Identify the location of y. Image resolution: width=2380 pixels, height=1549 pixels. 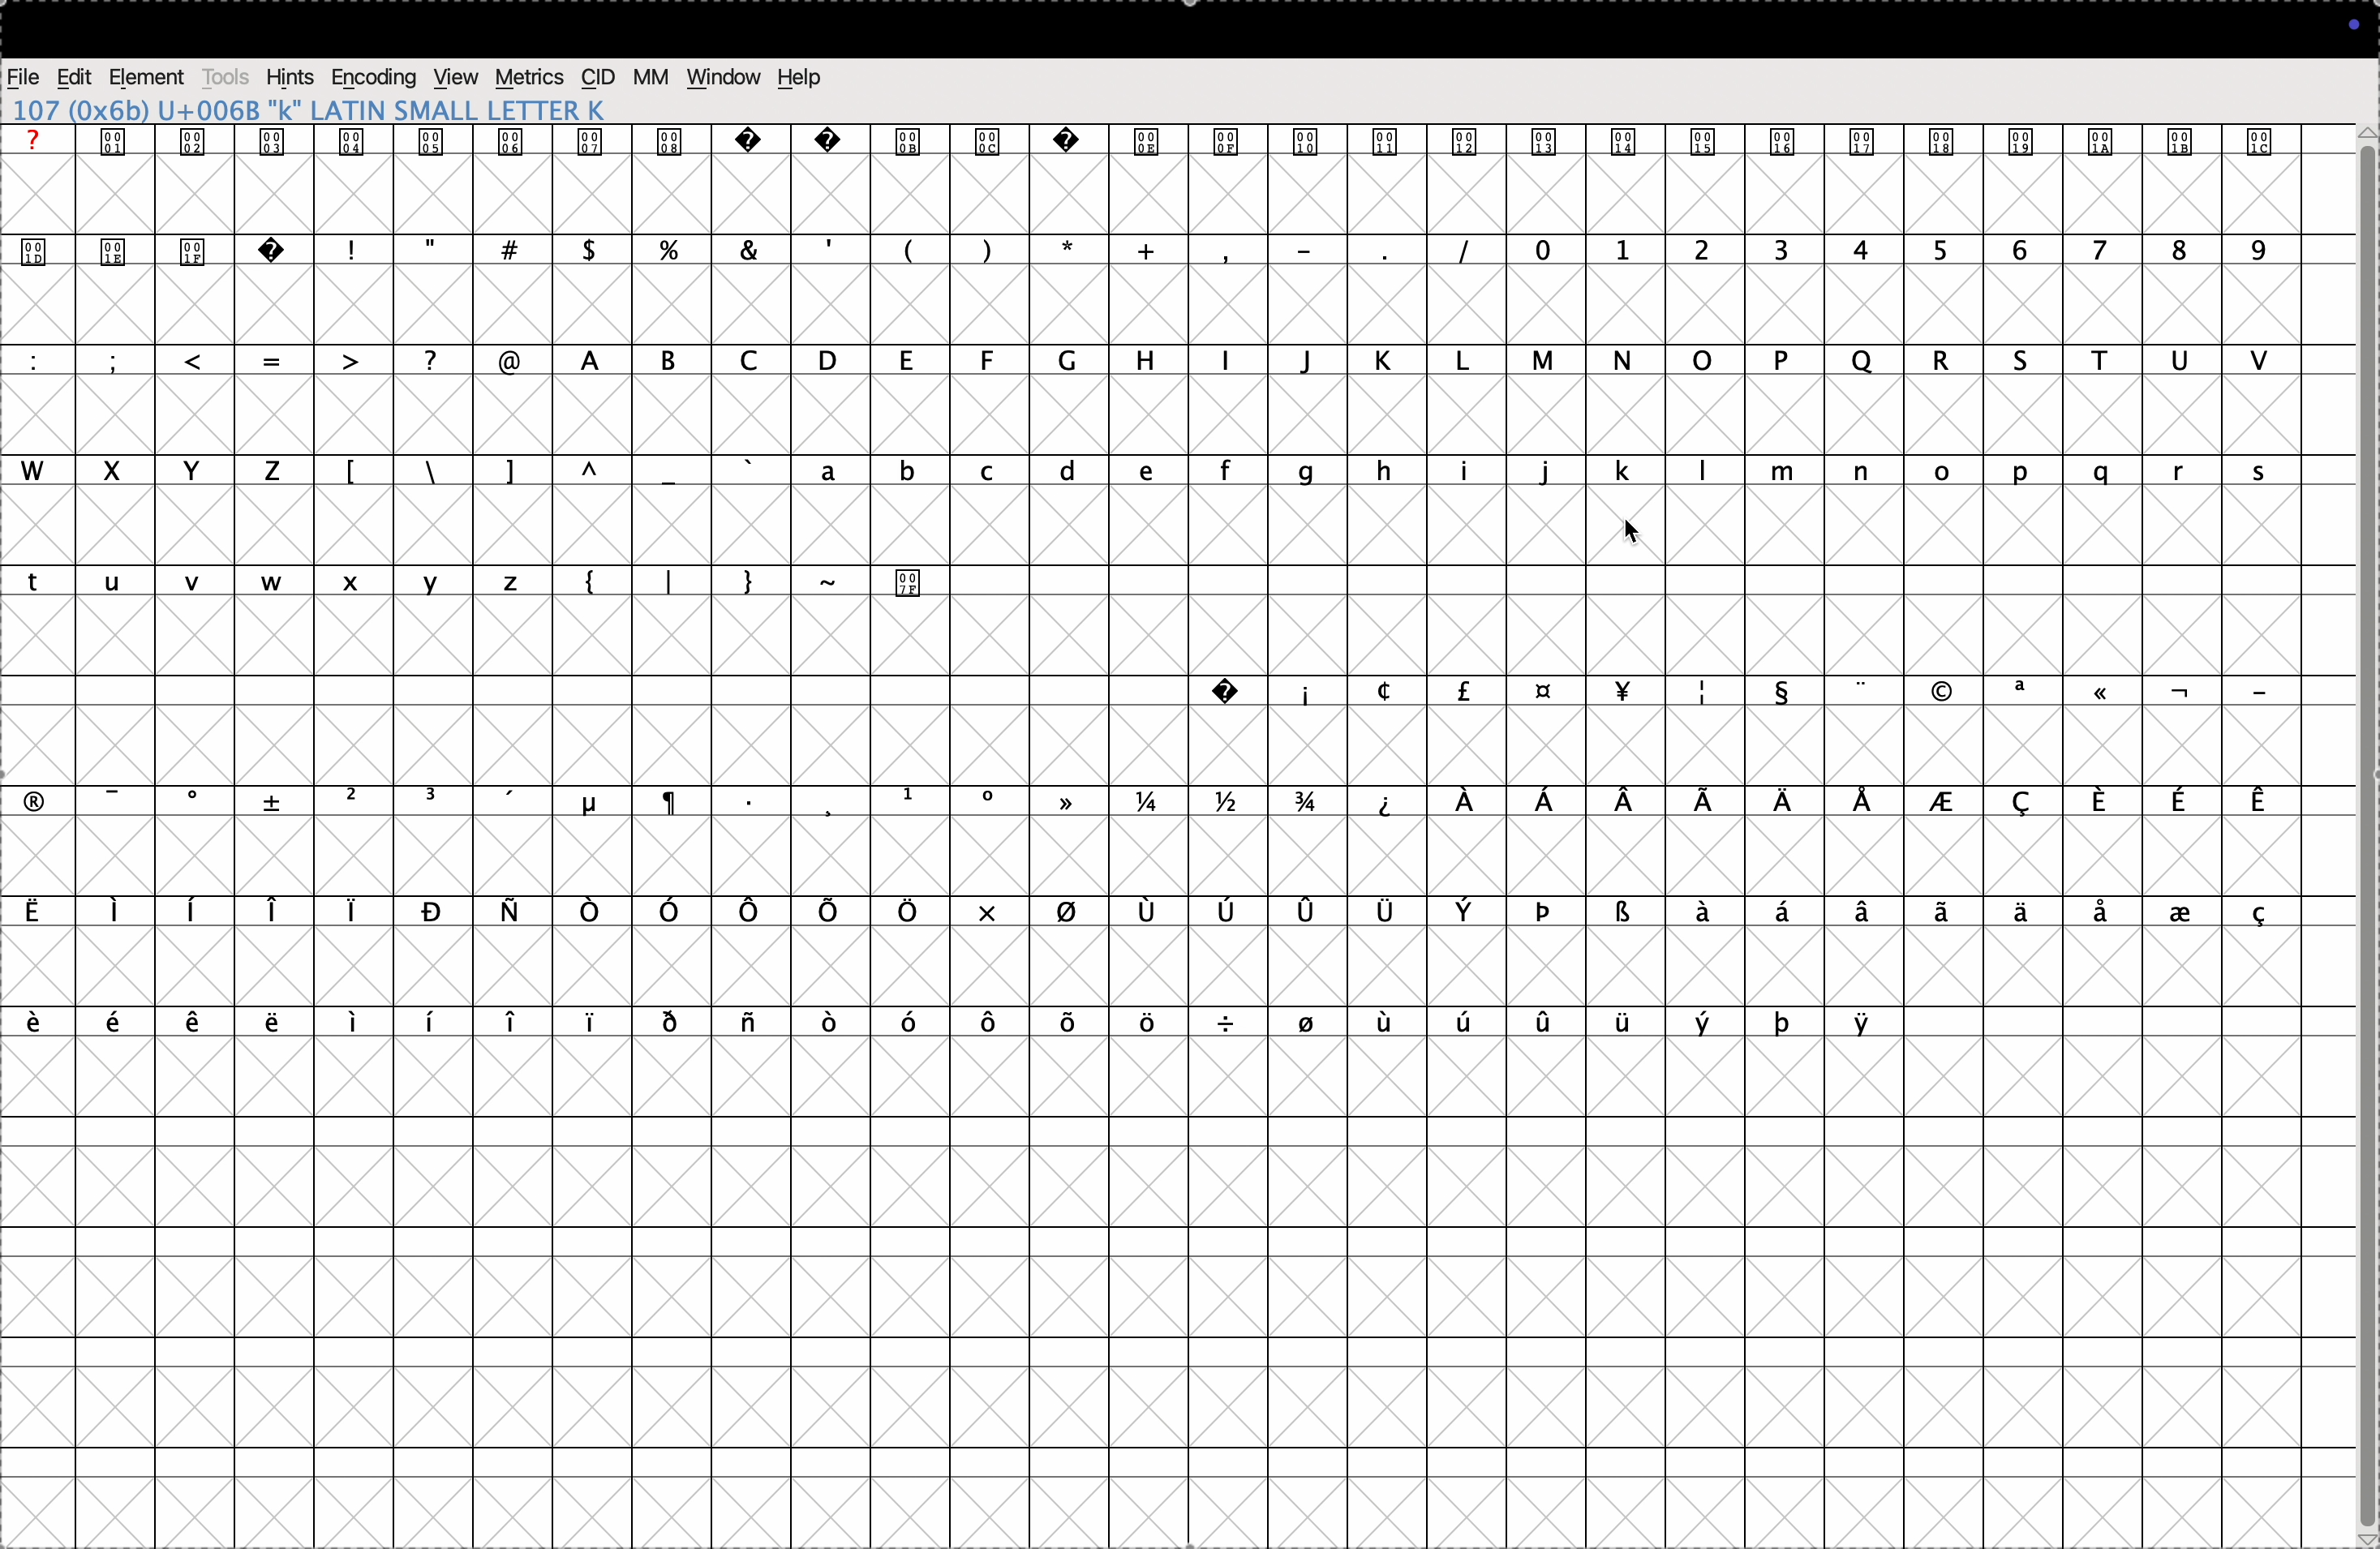
(195, 474).